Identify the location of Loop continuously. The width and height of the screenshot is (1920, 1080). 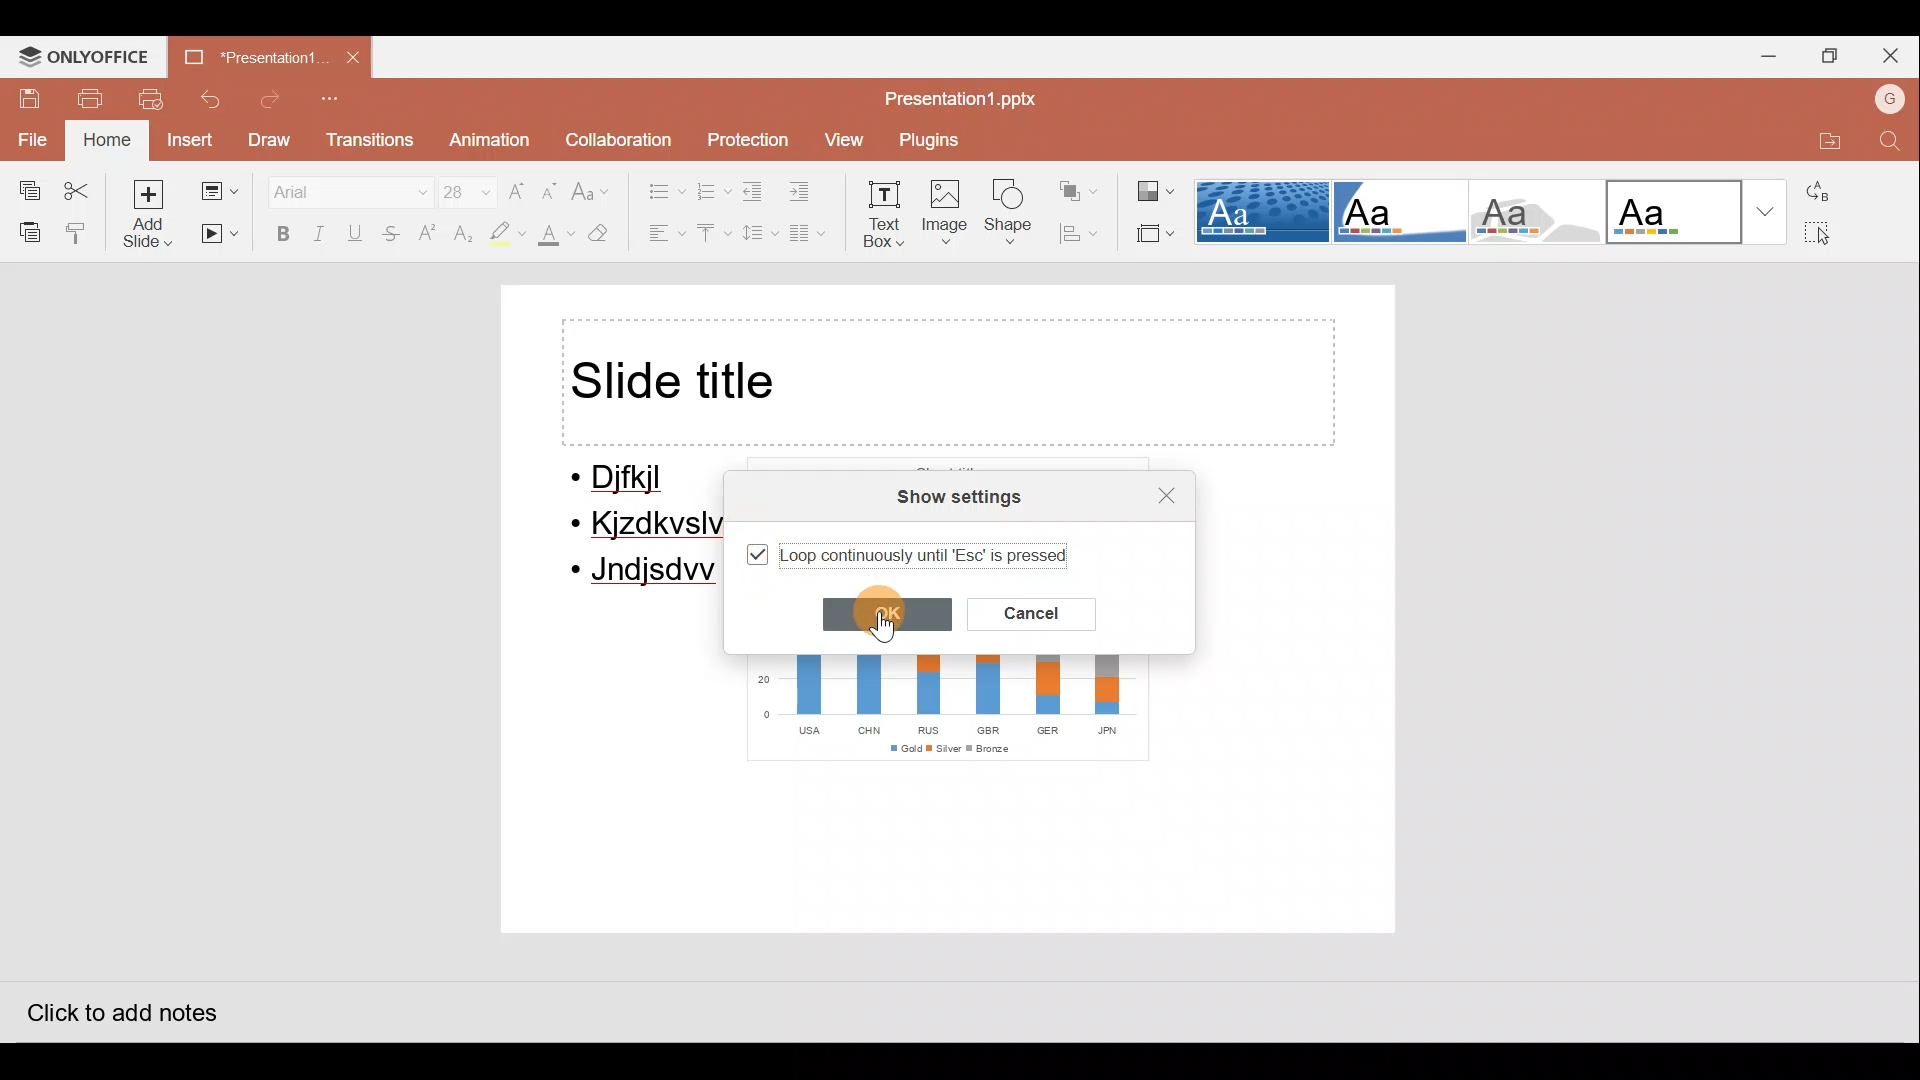
(923, 555).